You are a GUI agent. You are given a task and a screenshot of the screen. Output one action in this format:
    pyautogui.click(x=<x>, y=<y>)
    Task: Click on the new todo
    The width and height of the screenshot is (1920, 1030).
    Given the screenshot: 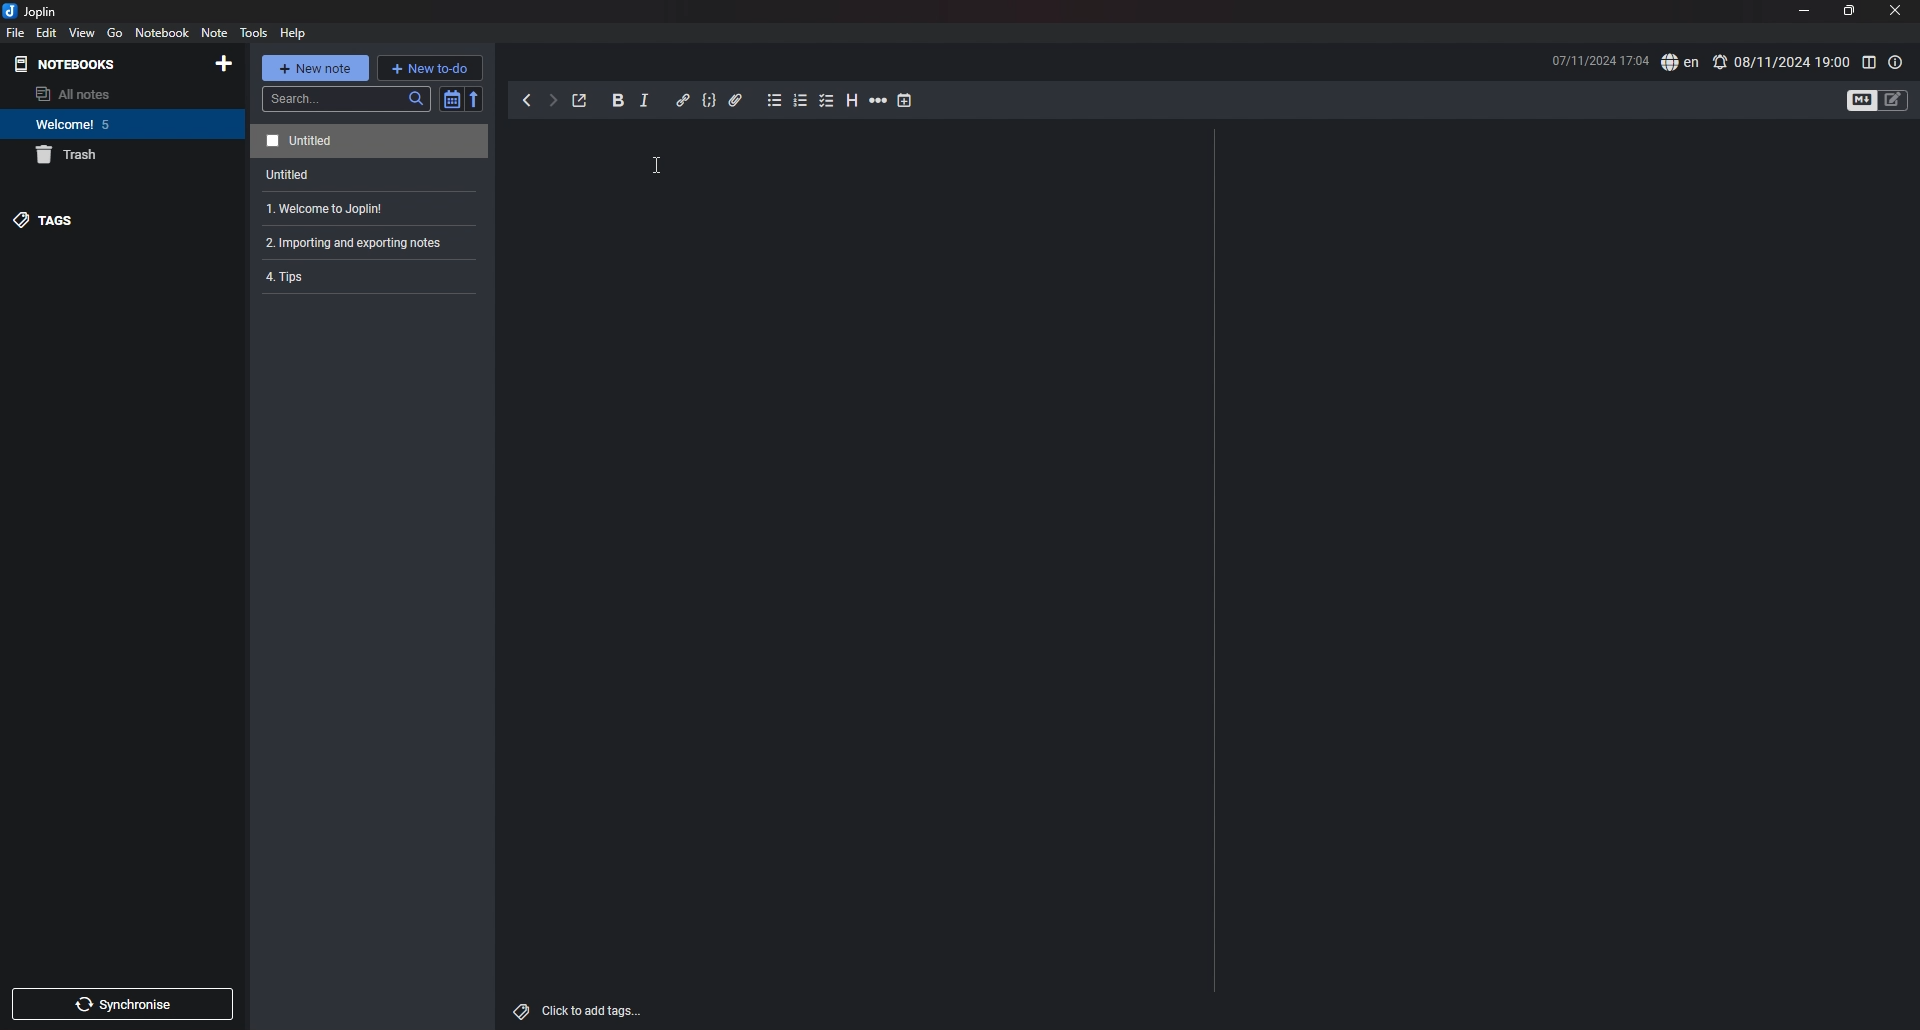 What is the action you would take?
    pyautogui.click(x=431, y=68)
    